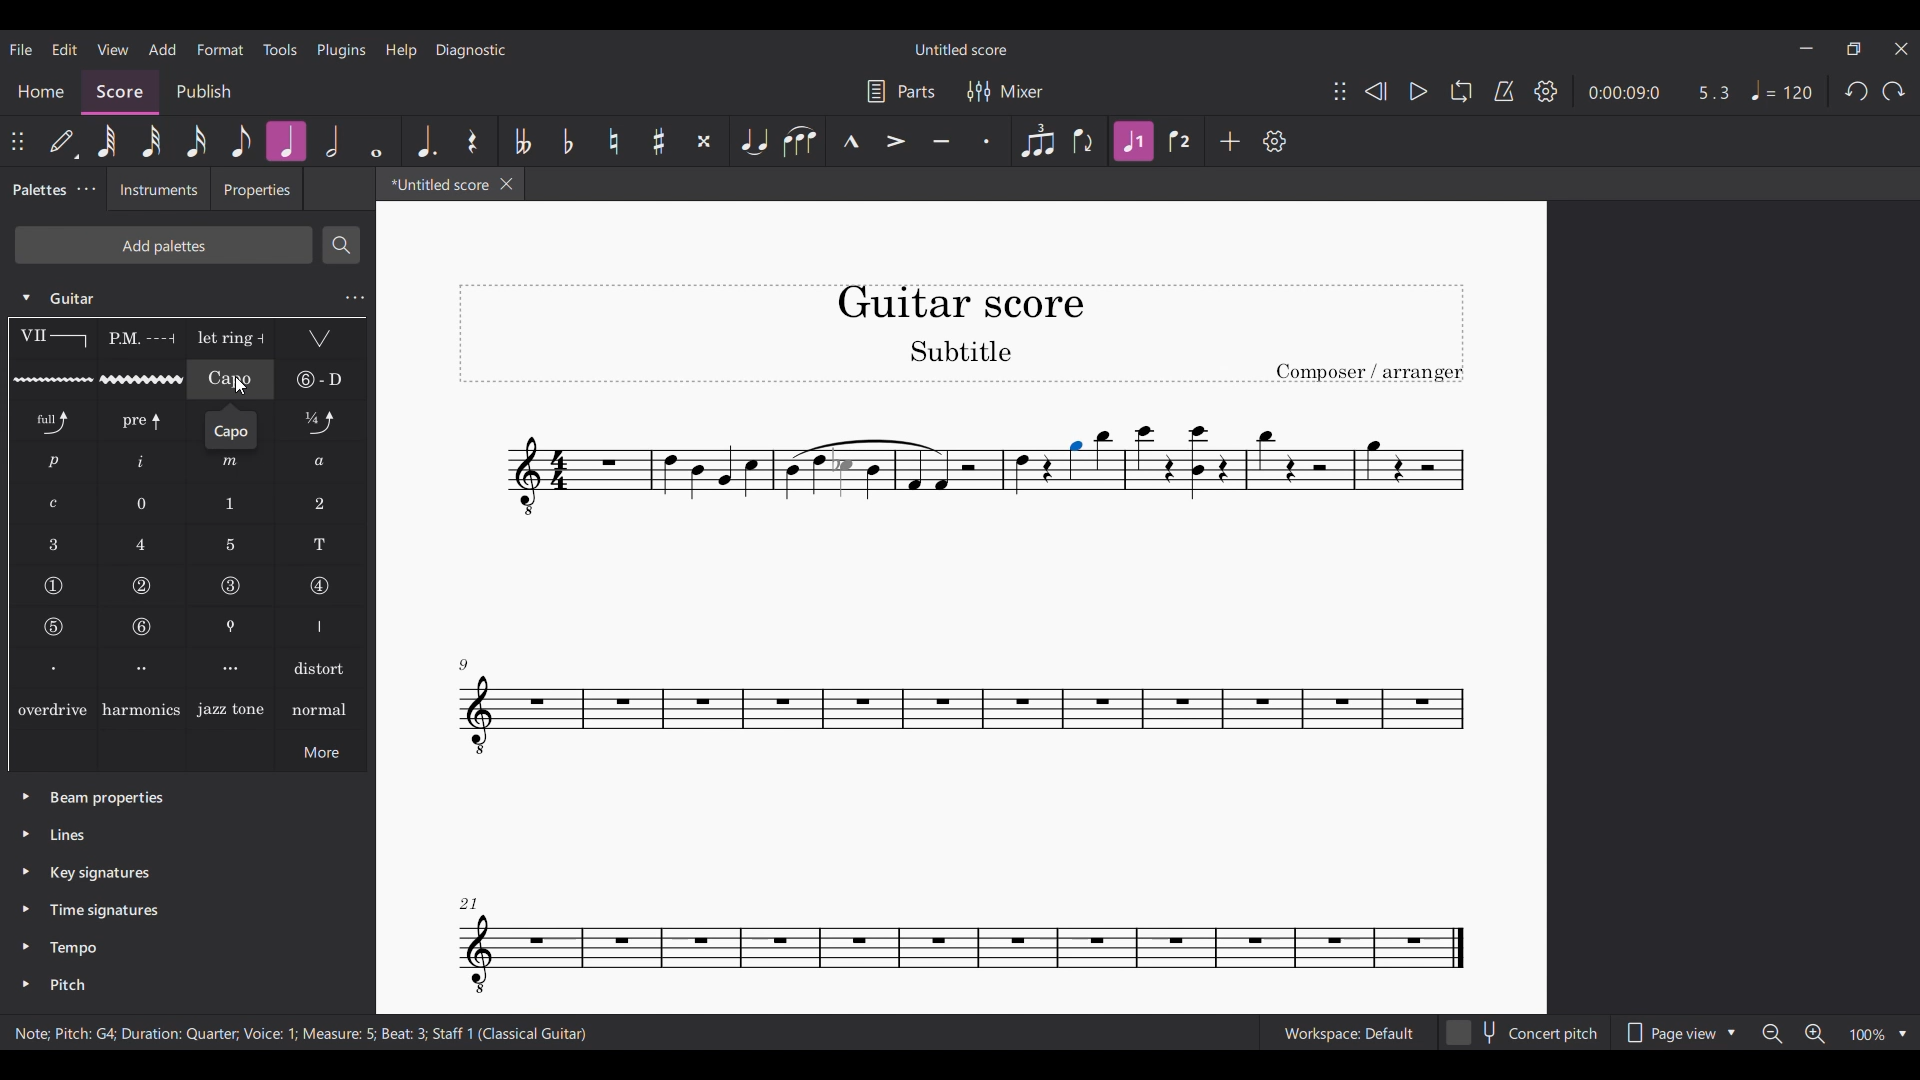 The image size is (1920, 1080). Describe the element at coordinates (158, 189) in the screenshot. I see `Instruments tab` at that location.